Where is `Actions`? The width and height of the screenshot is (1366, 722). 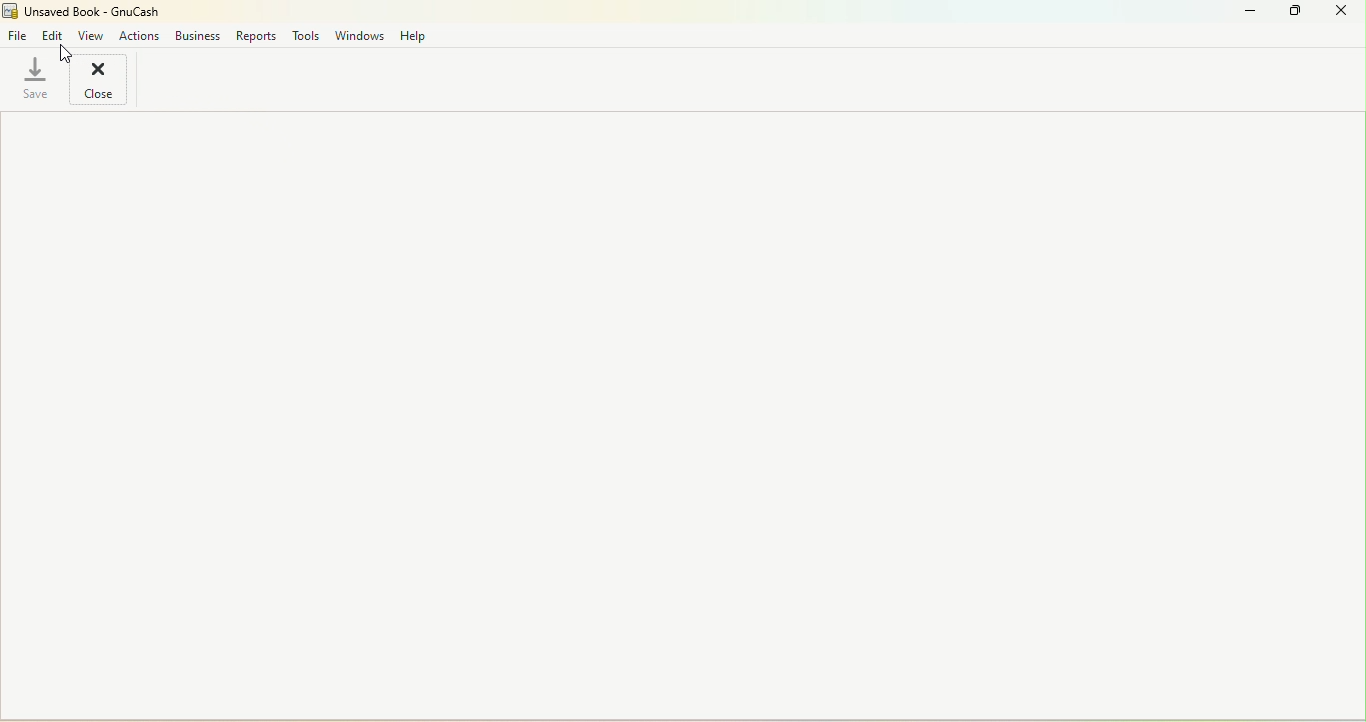 Actions is located at coordinates (140, 34).